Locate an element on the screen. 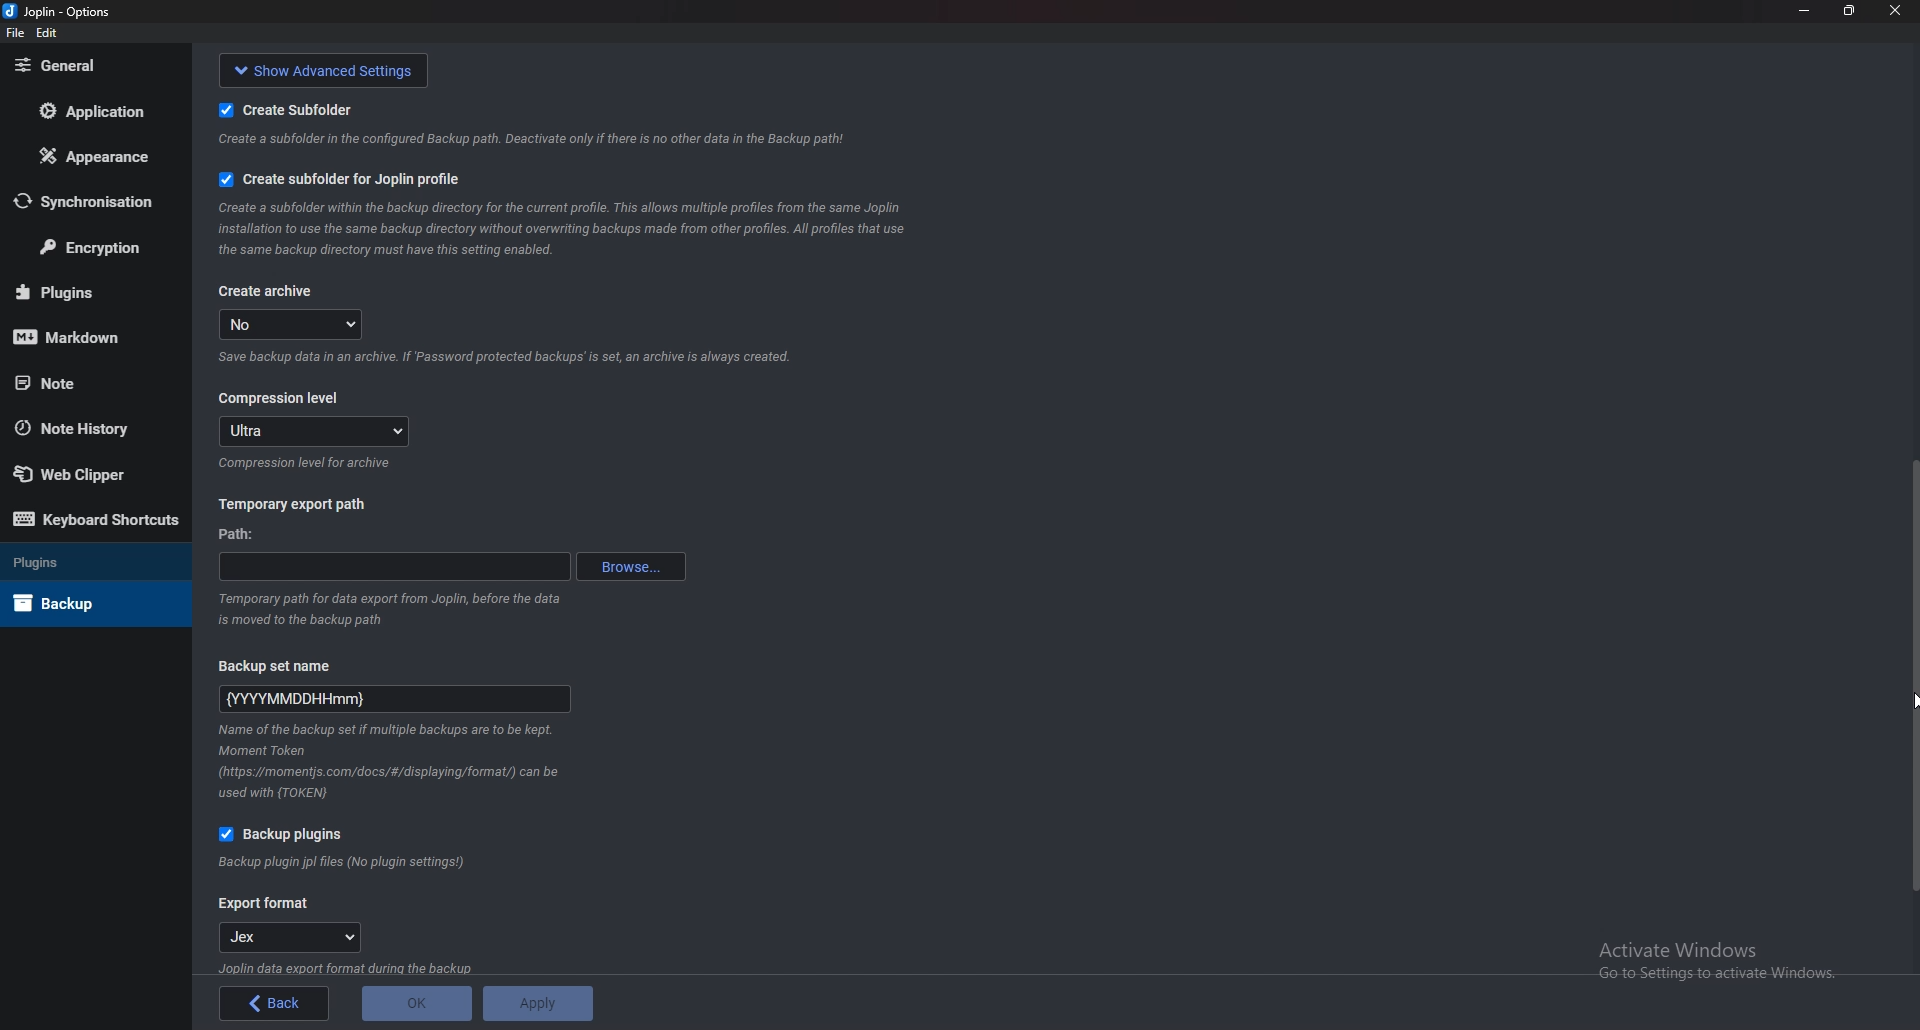  Scroll bar is located at coordinates (1912, 703).